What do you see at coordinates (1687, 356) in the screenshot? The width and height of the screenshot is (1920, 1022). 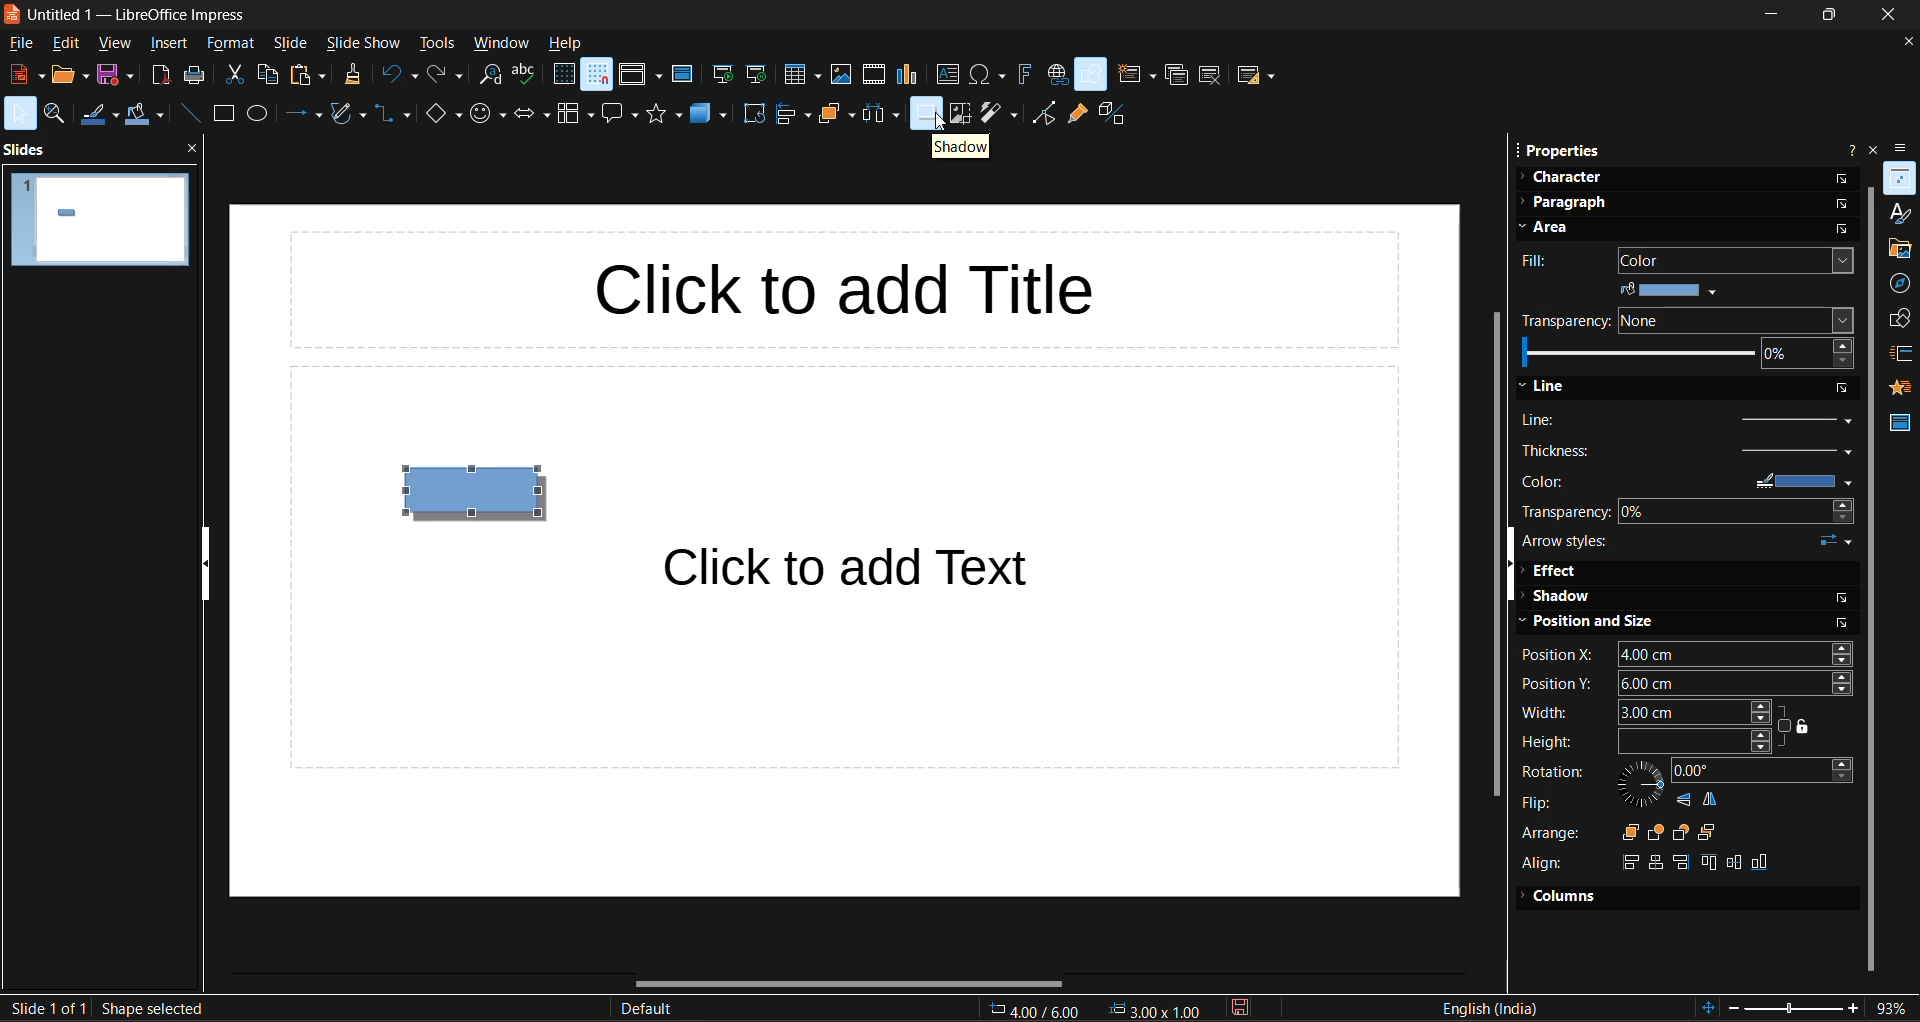 I see `specify transparency or fully opaque` at bounding box center [1687, 356].